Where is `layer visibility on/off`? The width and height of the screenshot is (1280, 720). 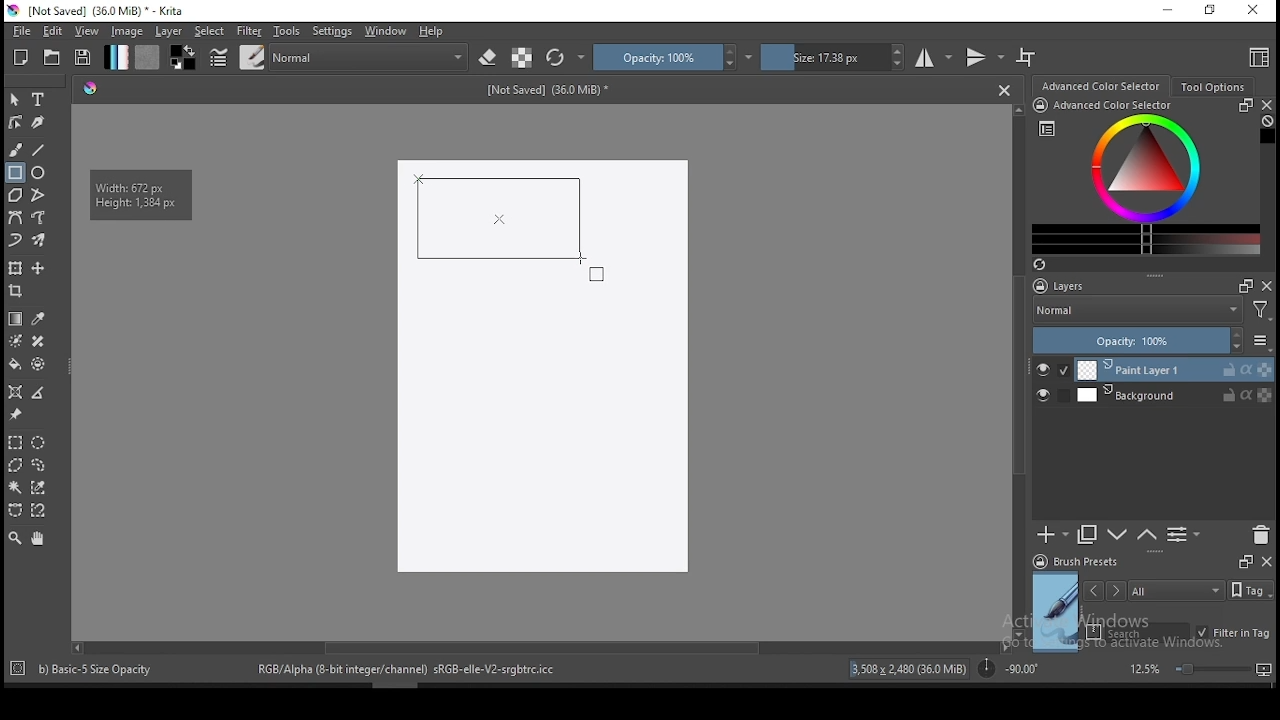
layer visibility on/off is located at coordinates (1048, 397).